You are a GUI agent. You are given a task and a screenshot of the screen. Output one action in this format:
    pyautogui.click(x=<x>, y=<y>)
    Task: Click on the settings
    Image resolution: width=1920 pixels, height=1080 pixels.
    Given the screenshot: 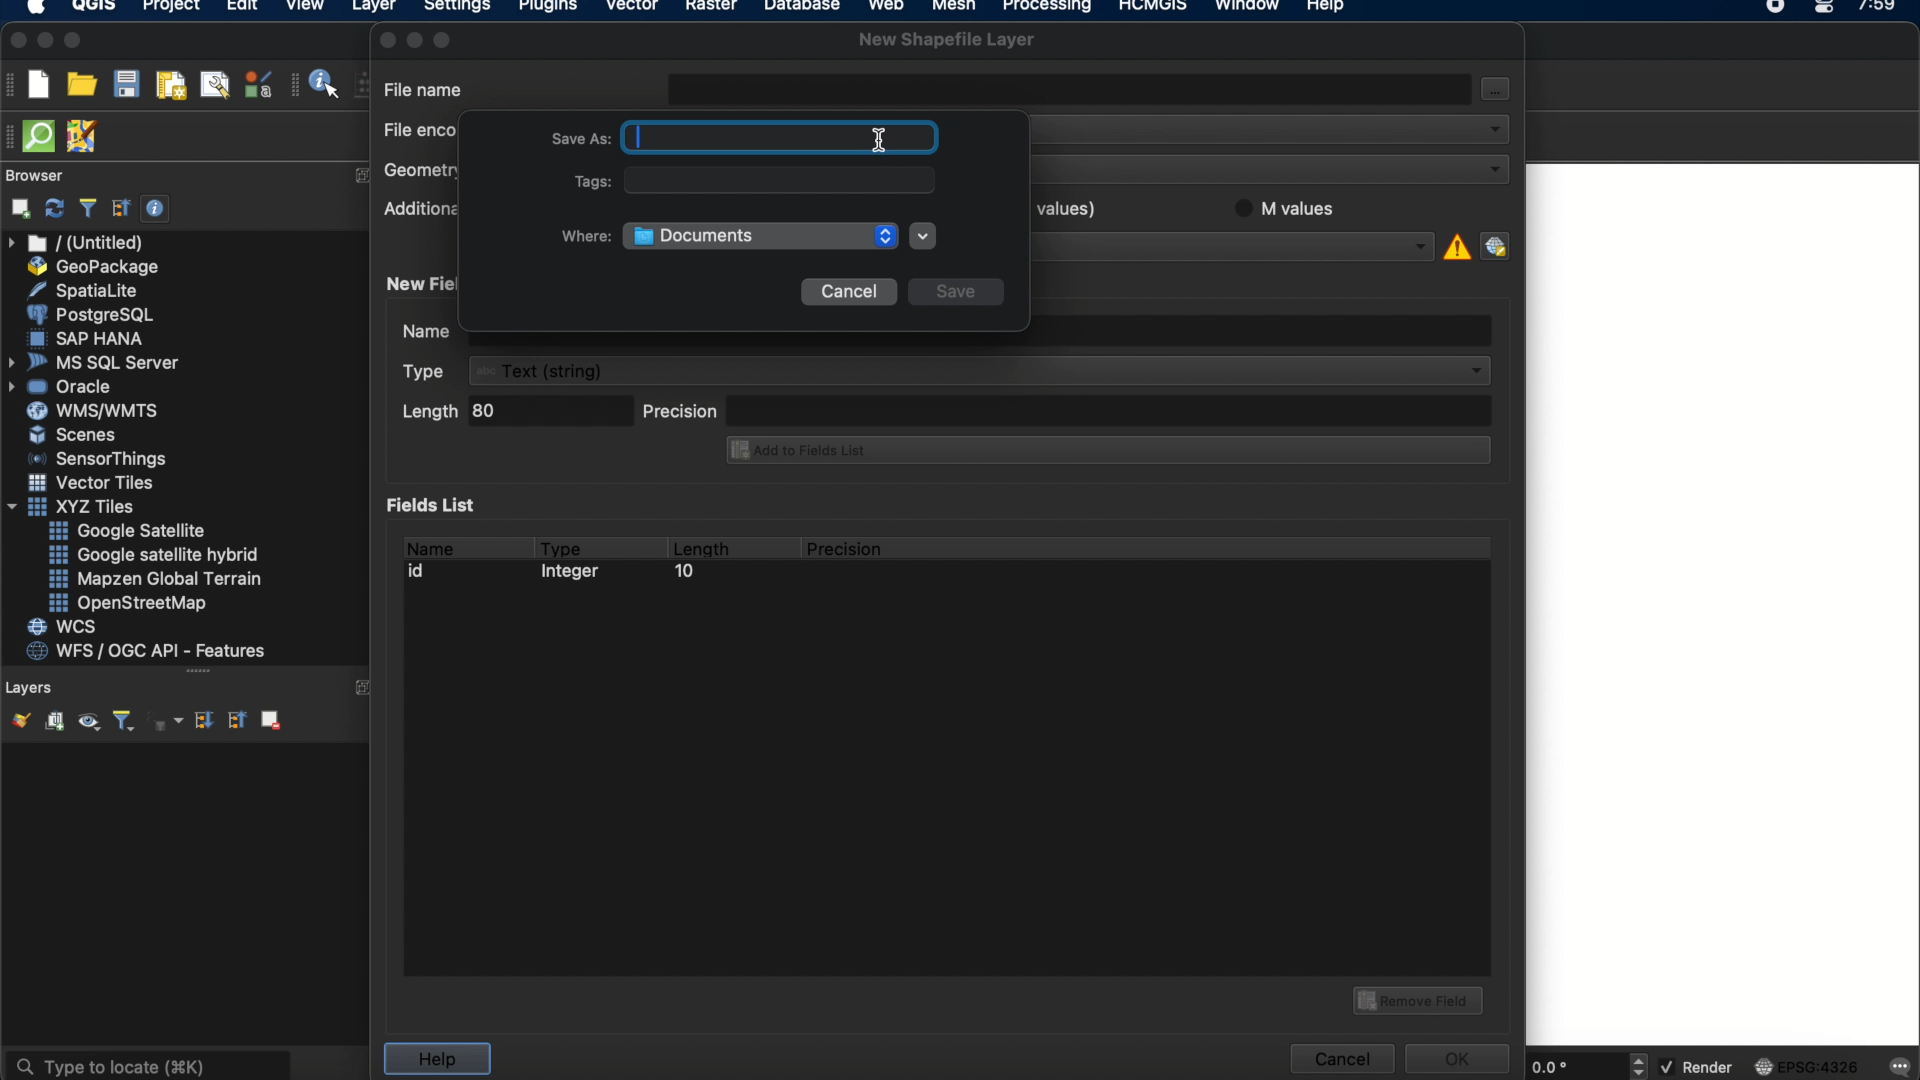 What is the action you would take?
    pyautogui.click(x=456, y=9)
    